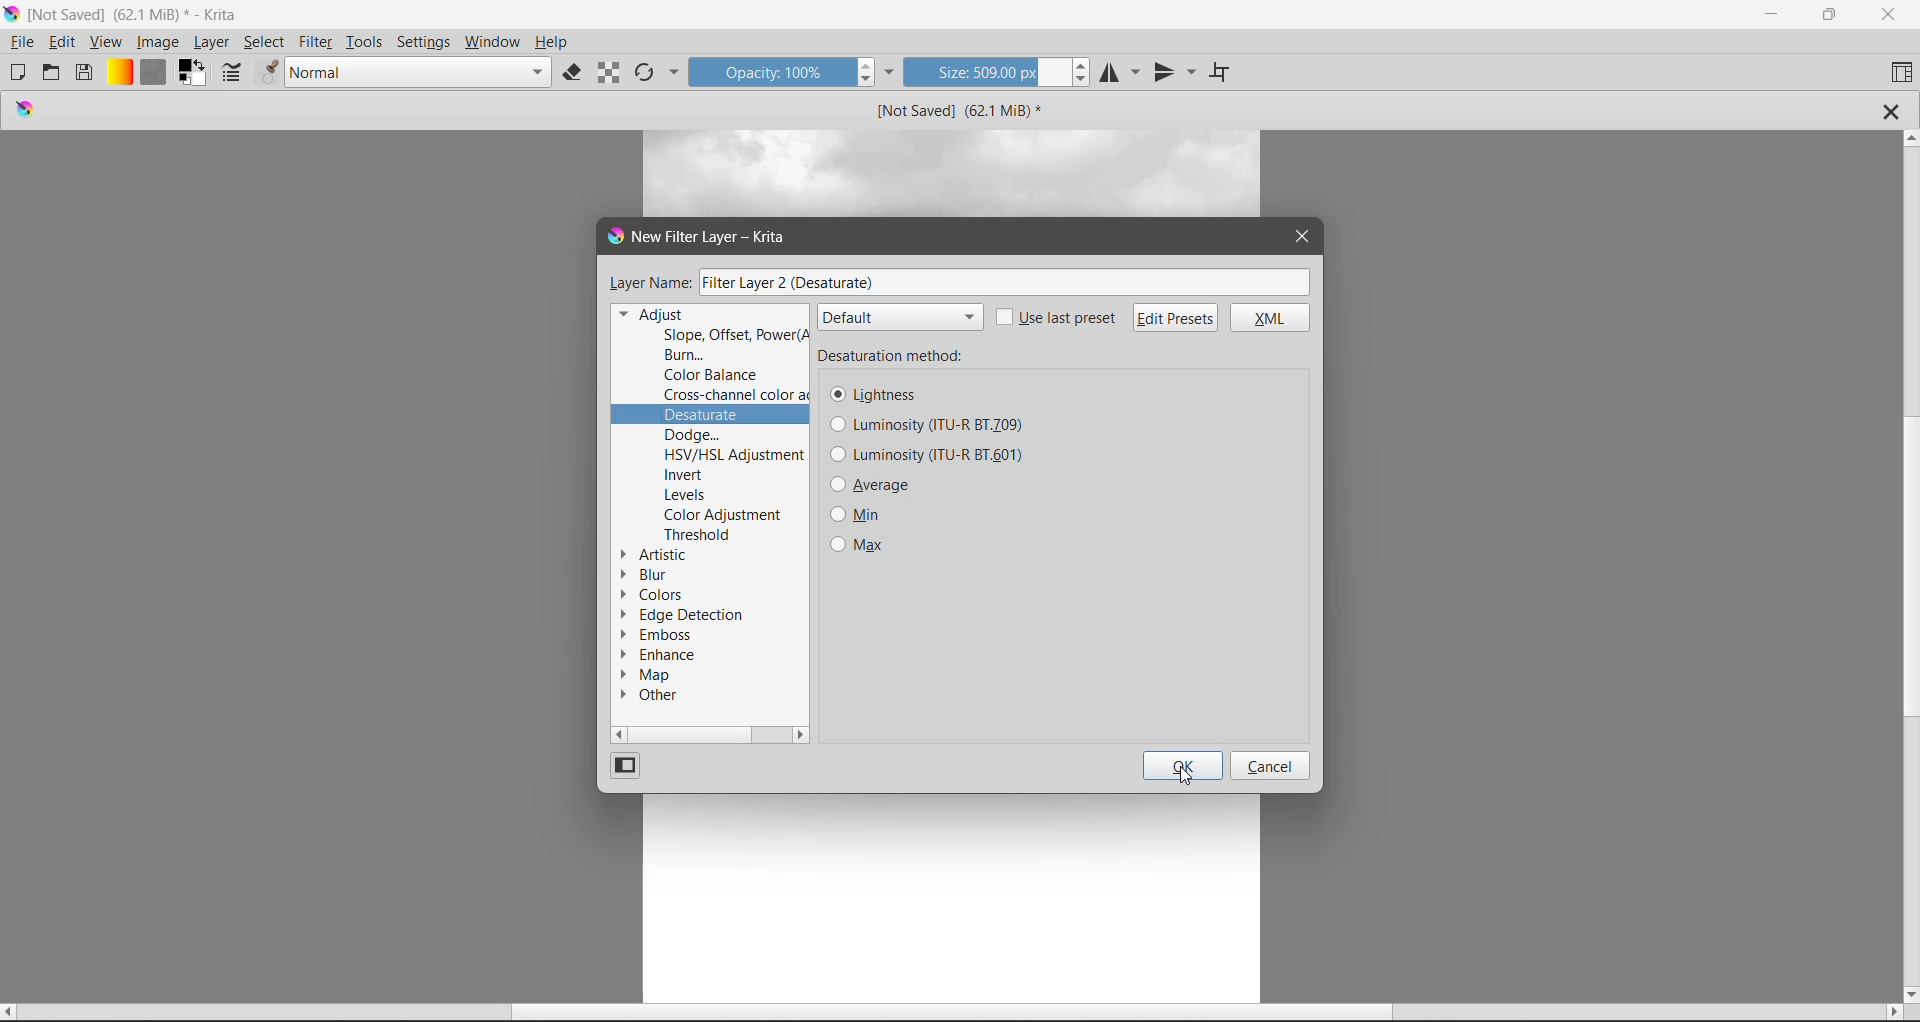  I want to click on File, so click(22, 42).